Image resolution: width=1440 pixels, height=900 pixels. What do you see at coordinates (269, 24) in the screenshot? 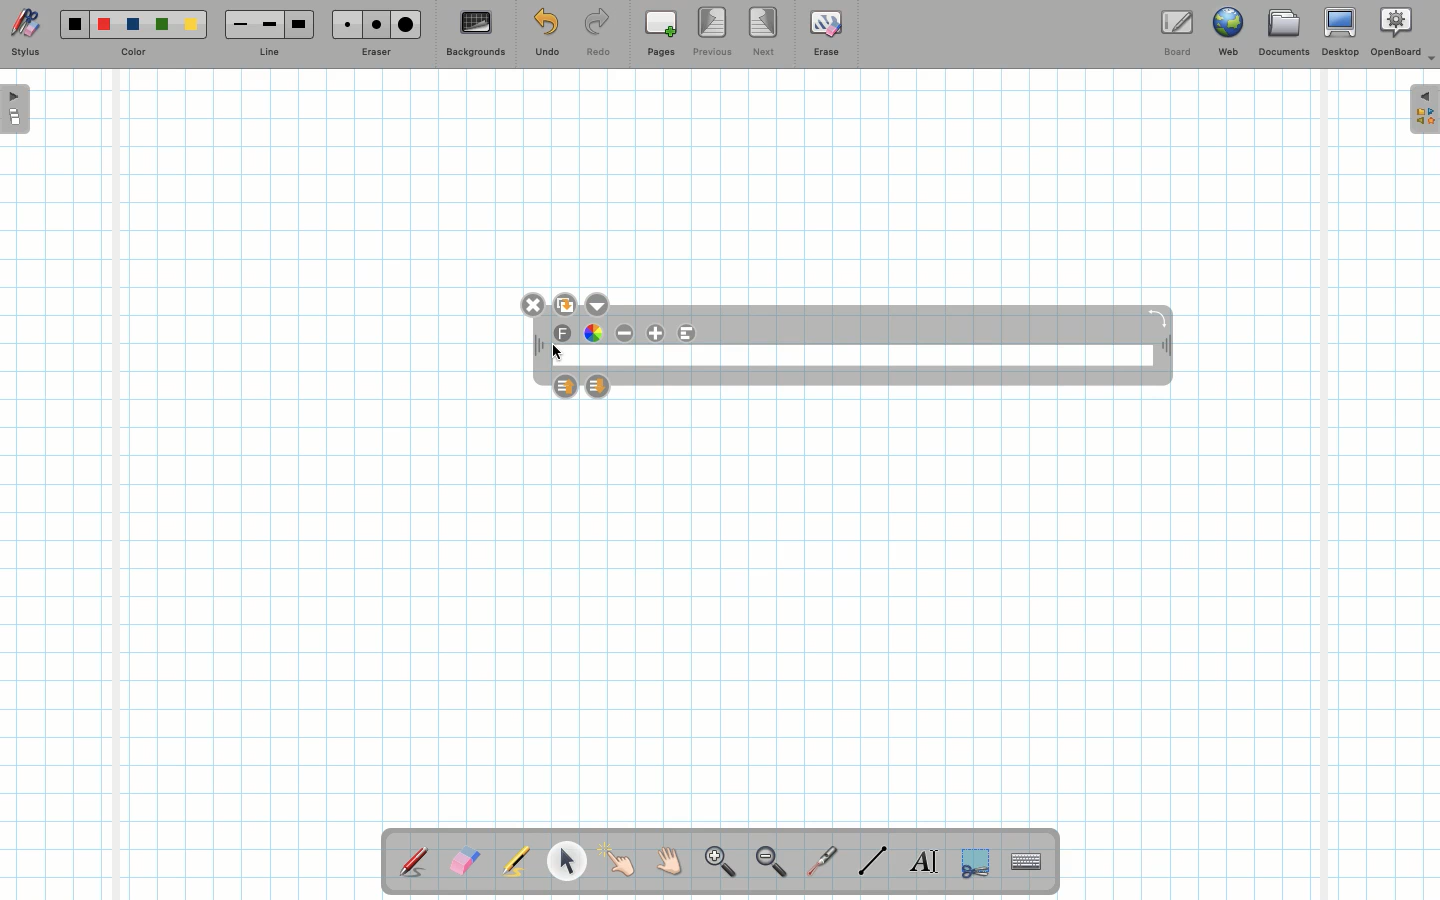
I see `Medium line` at bounding box center [269, 24].